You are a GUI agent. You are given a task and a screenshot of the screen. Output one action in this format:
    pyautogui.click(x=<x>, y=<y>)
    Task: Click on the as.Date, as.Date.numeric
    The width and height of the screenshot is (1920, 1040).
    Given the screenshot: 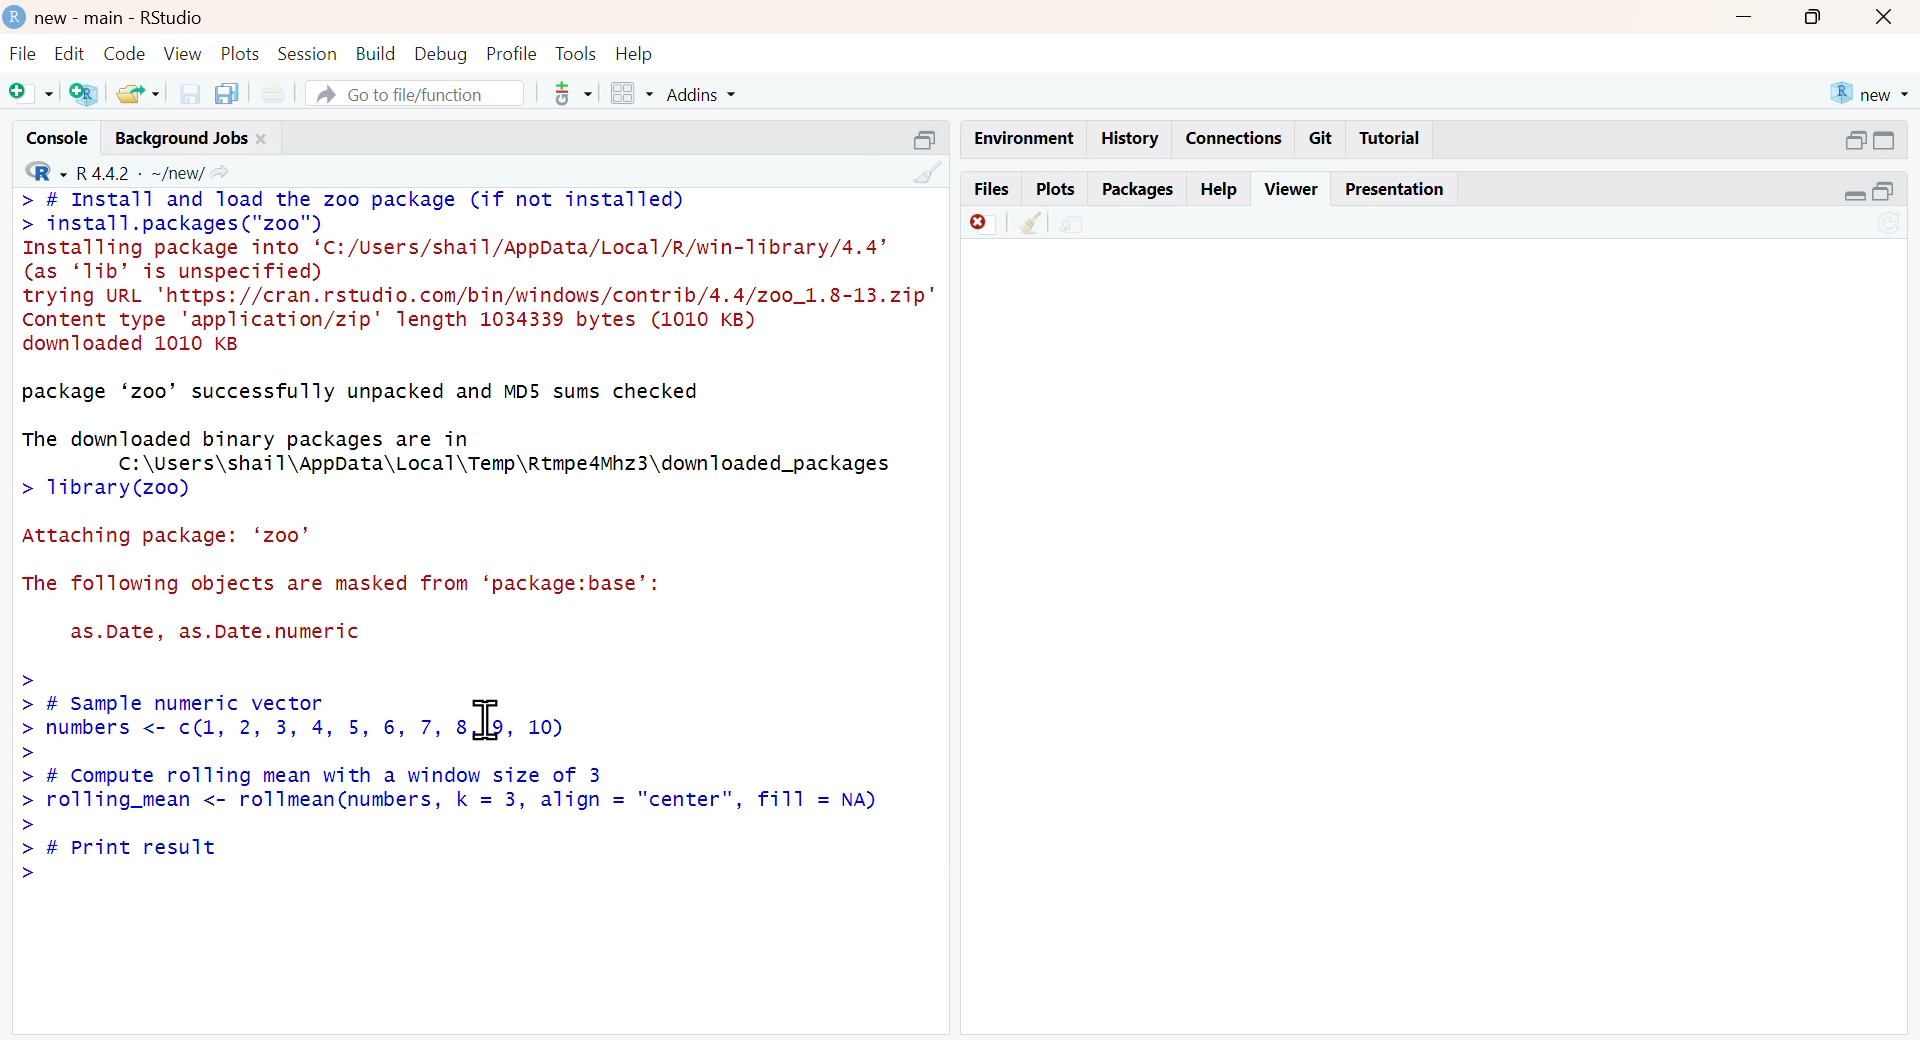 What is the action you would take?
    pyautogui.click(x=216, y=632)
    